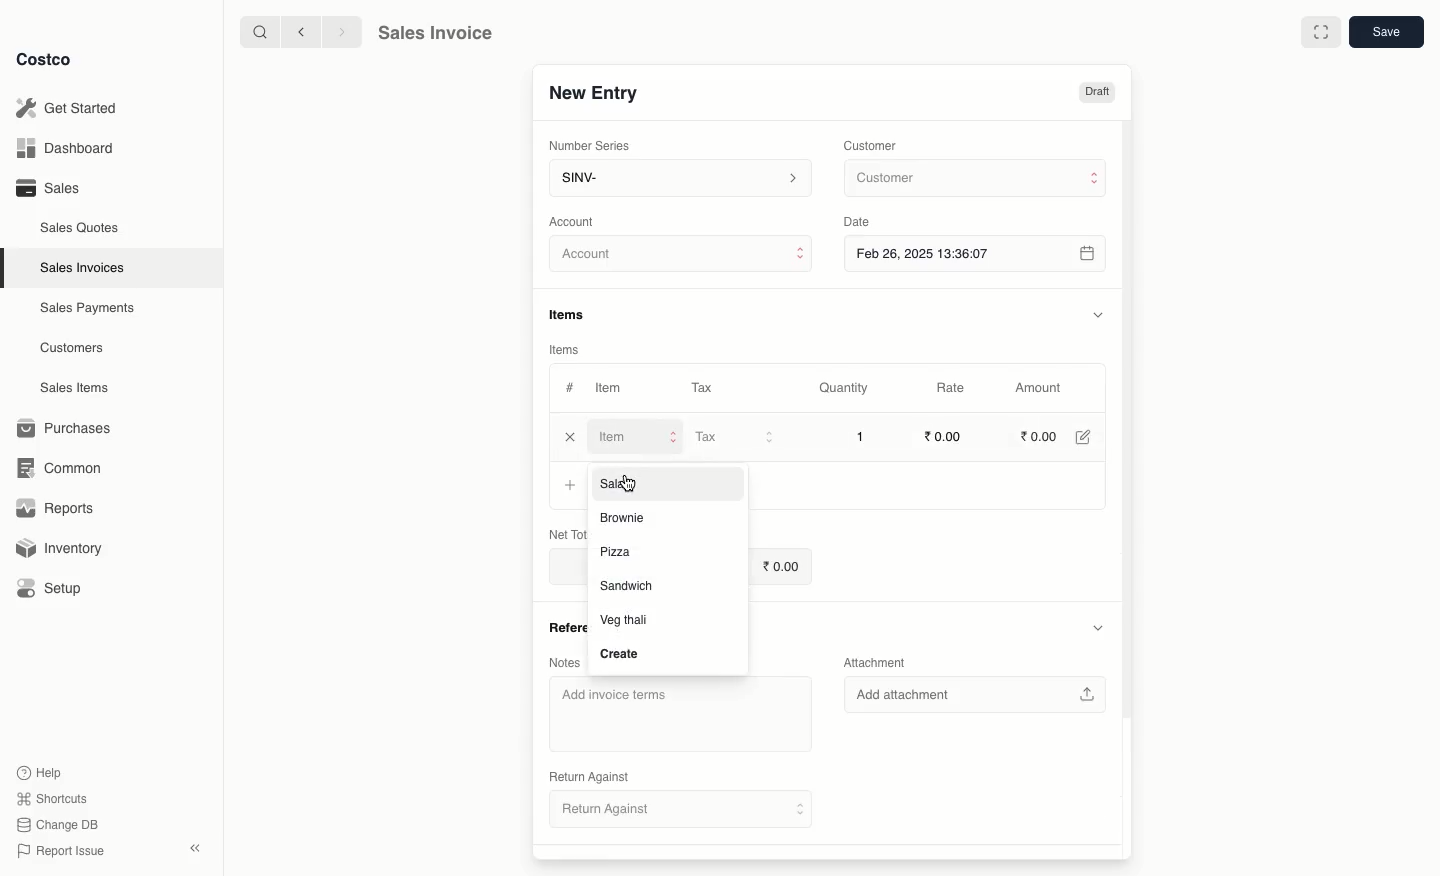 The width and height of the screenshot is (1440, 876). Describe the element at coordinates (1082, 436) in the screenshot. I see `Edit` at that location.